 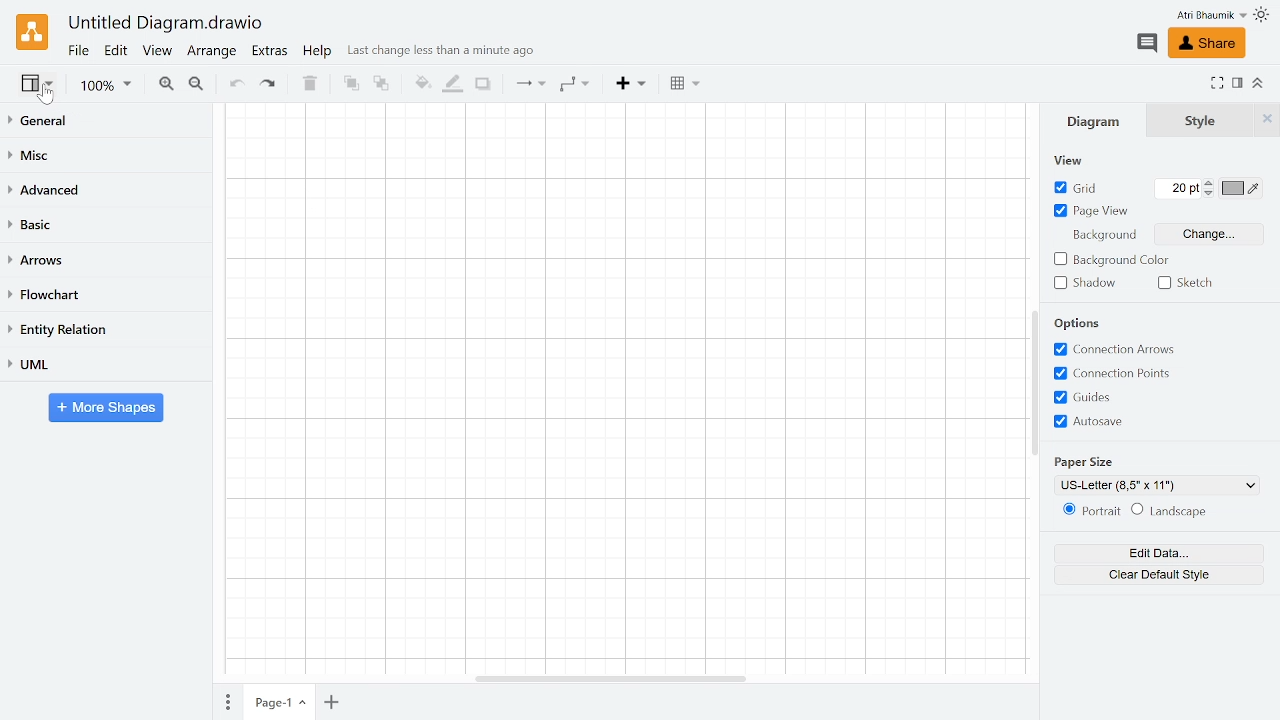 I want to click on Canvas, so click(x=623, y=388).